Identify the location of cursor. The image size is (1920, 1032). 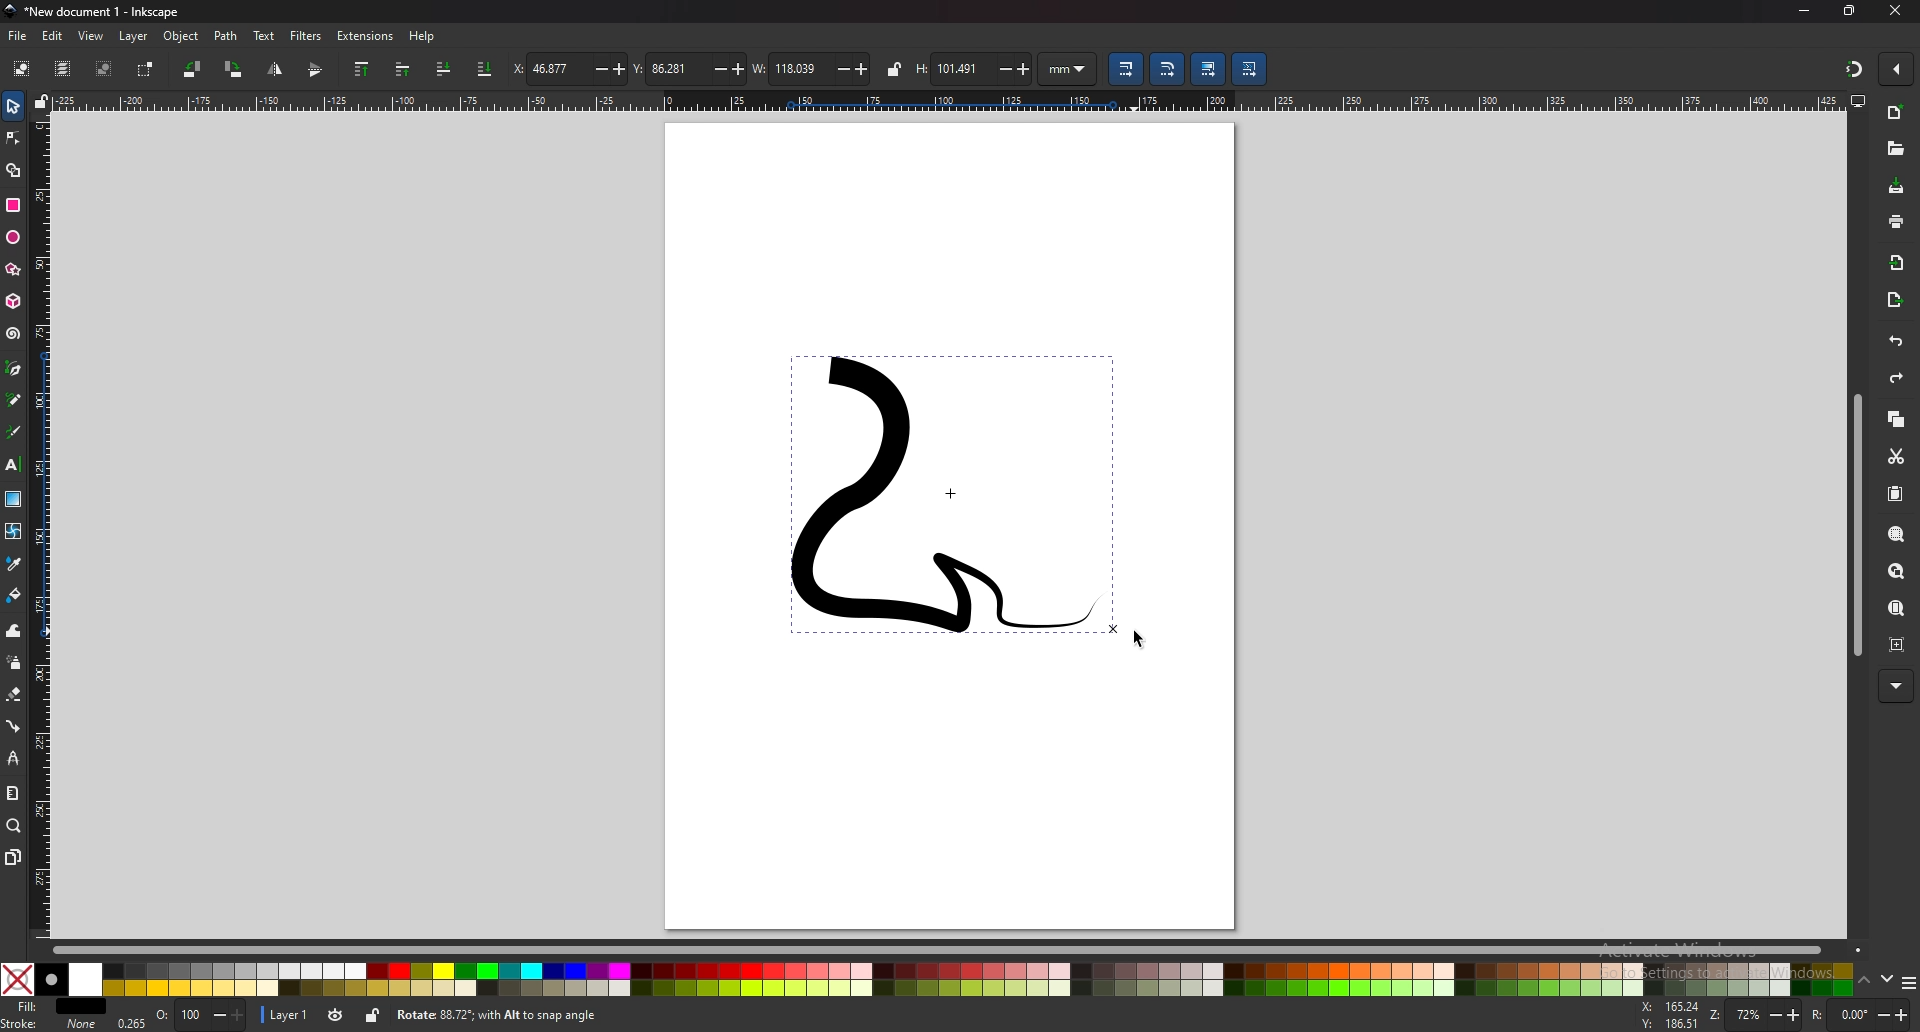
(1142, 634).